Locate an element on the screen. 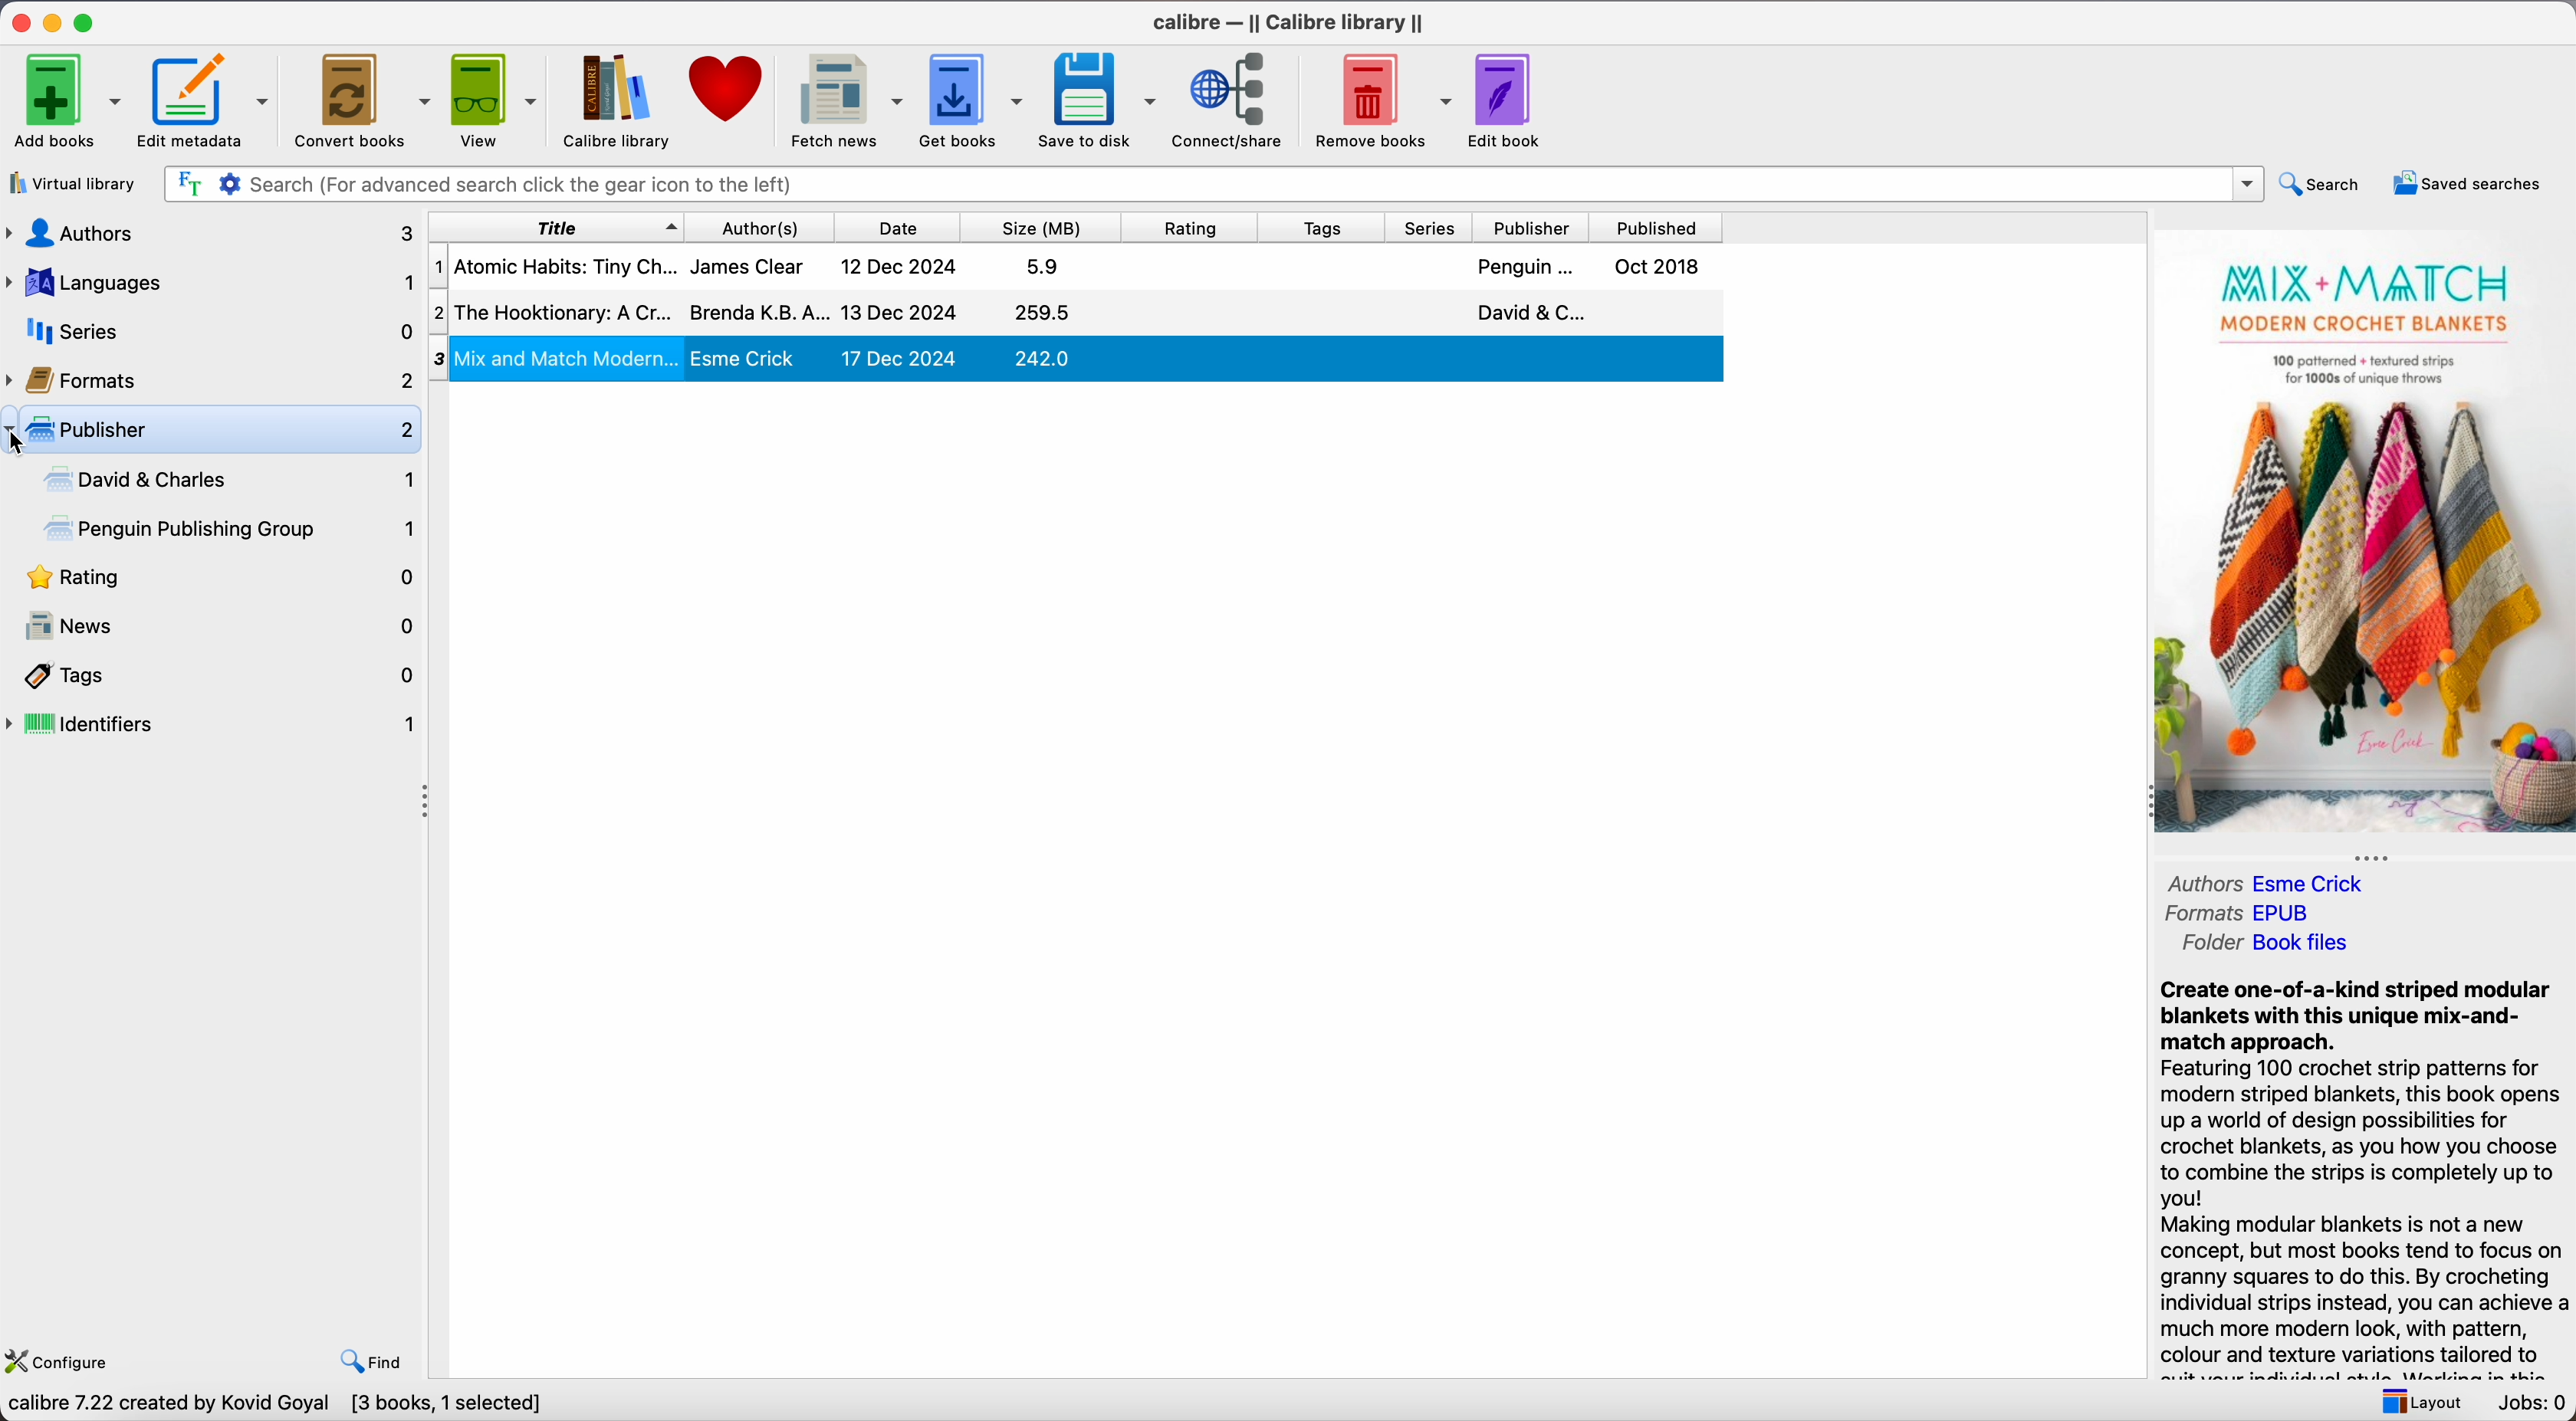 Image resolution: width=2576 pixels, height=1421 pixels. click on publicher options is located at coordinates (217, 431).